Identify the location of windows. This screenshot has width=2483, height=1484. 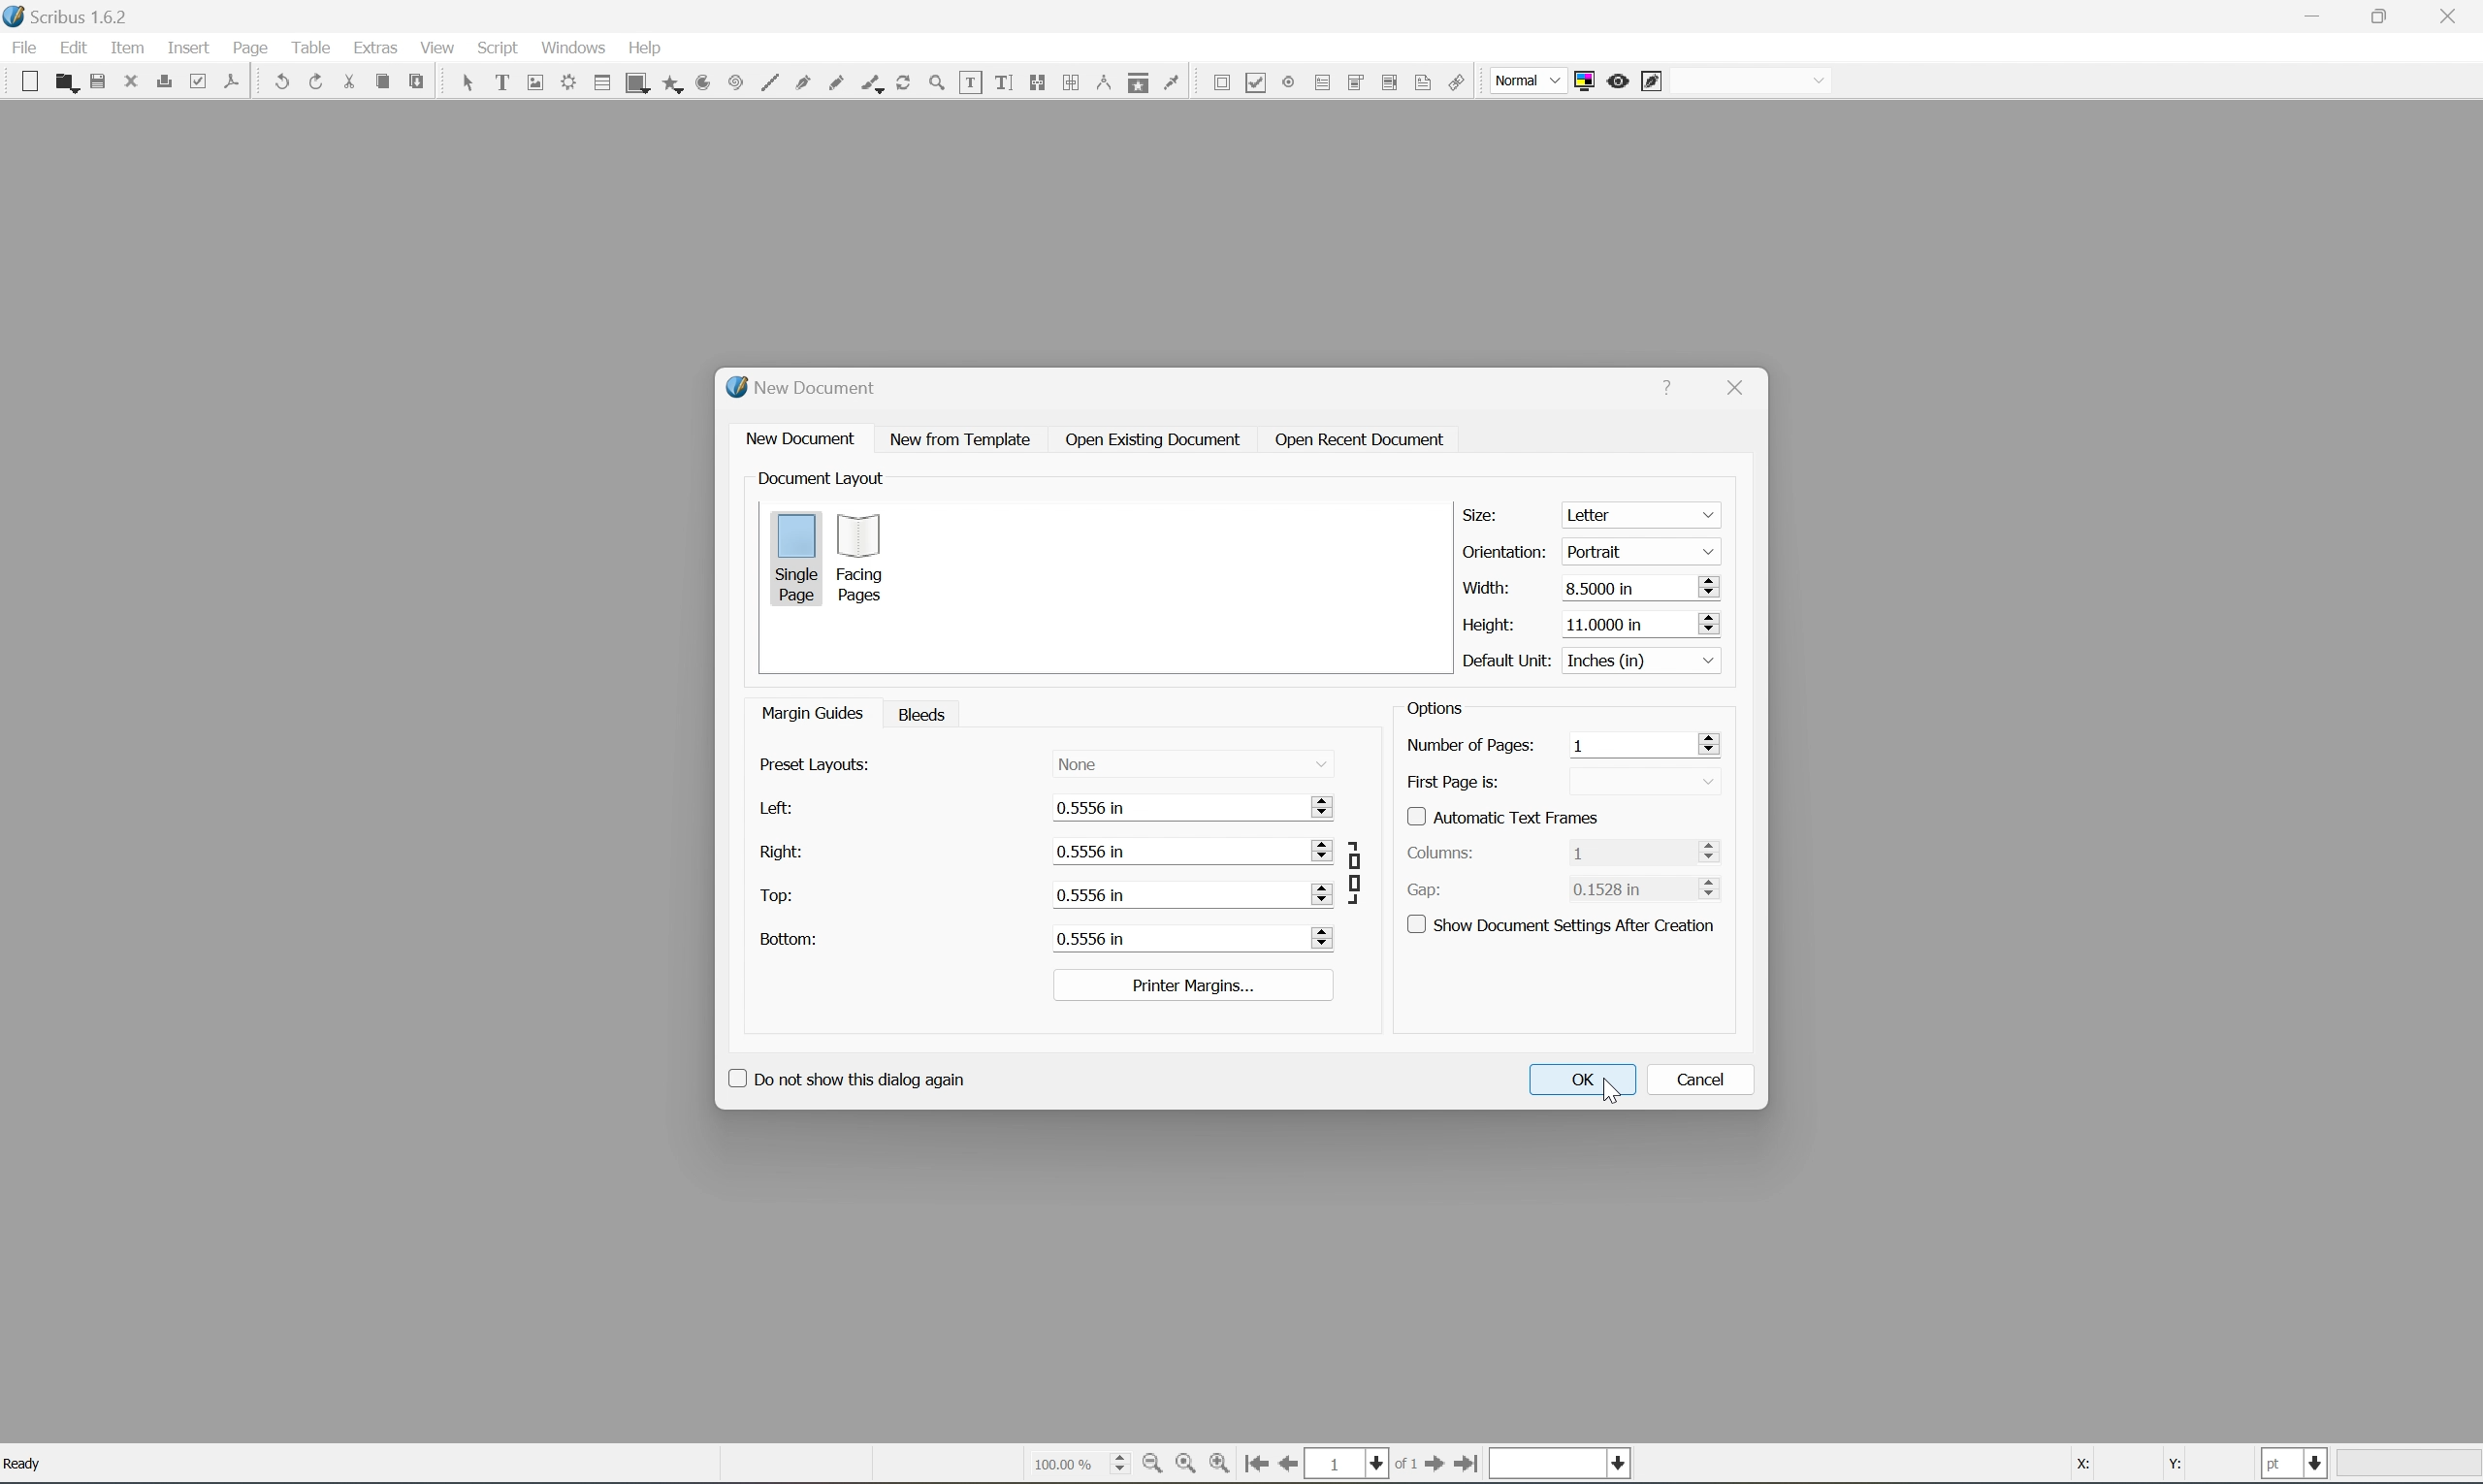
(577, 49).